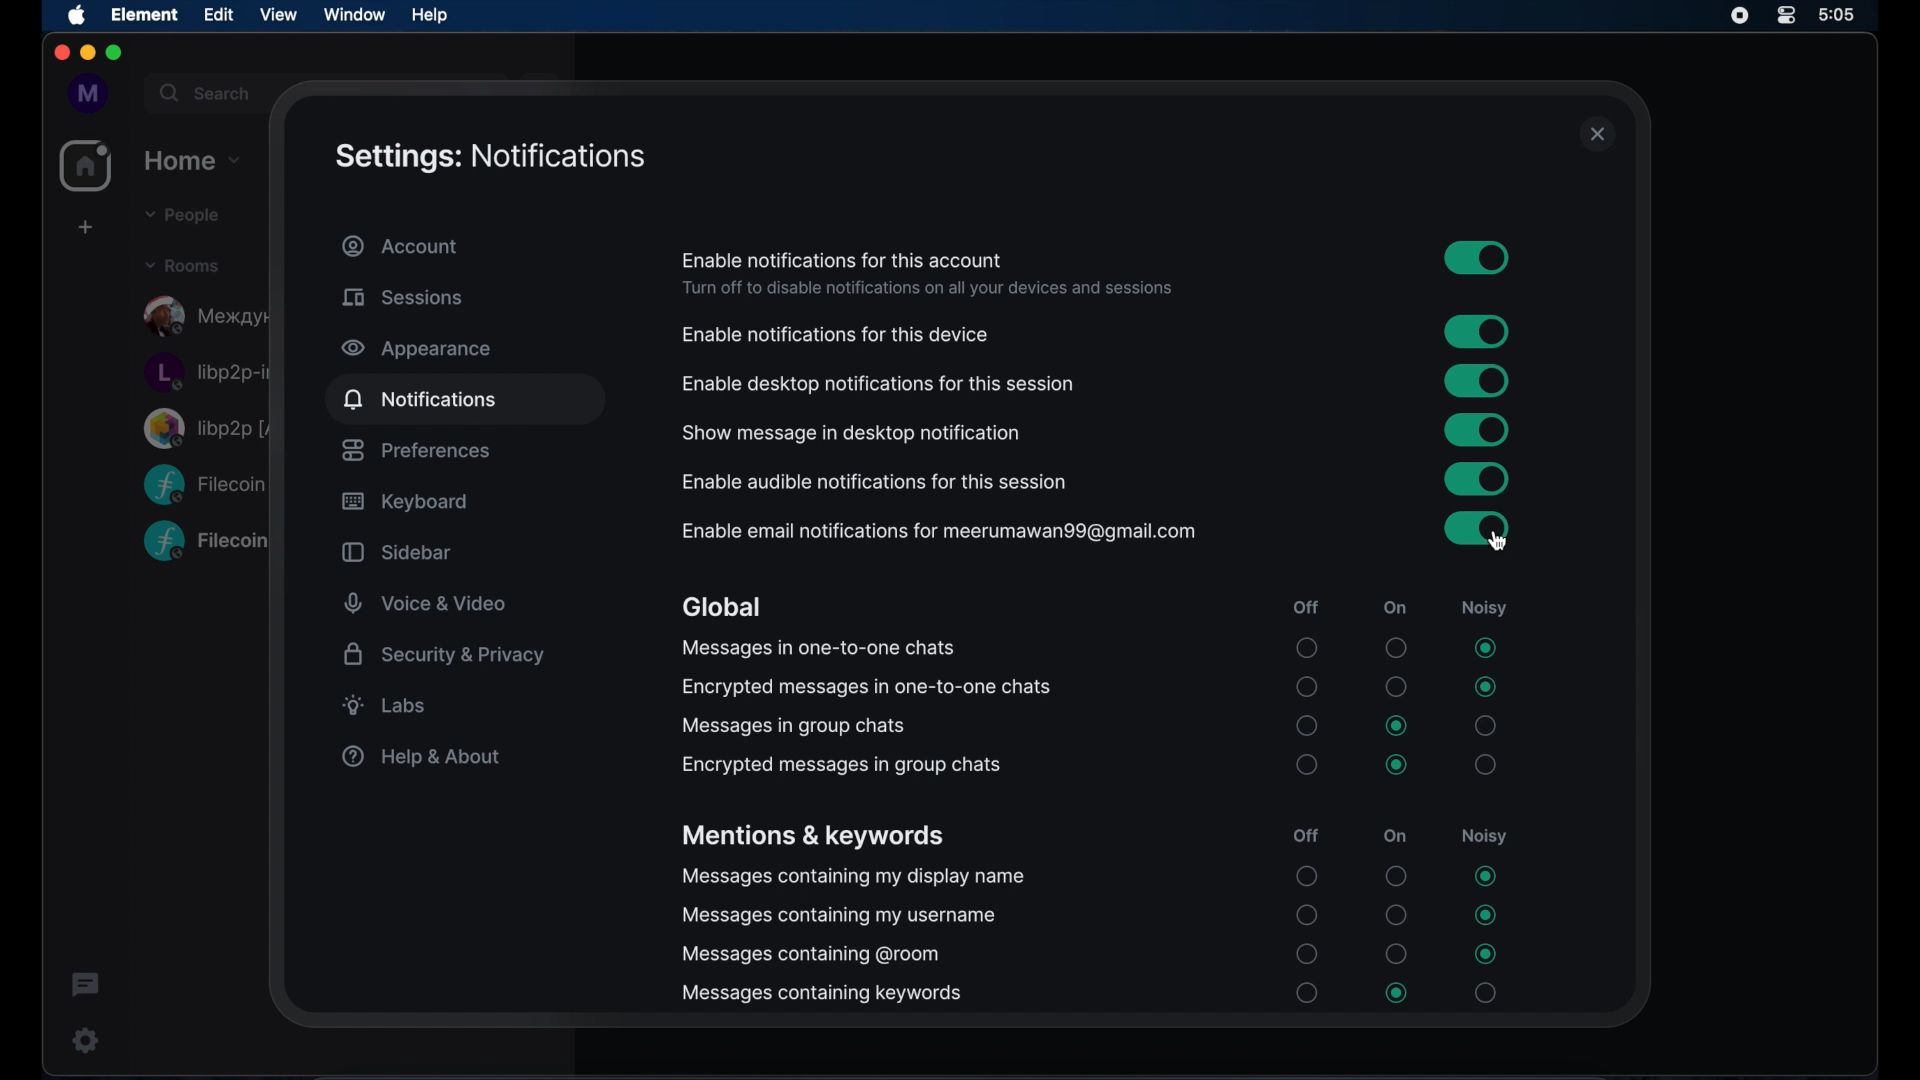 This screenshot has width=1920, height=1080. What do you see at coordinates (1484, 954) in the screenshot?
I see `radio button` at bounding box center [1484, 954].